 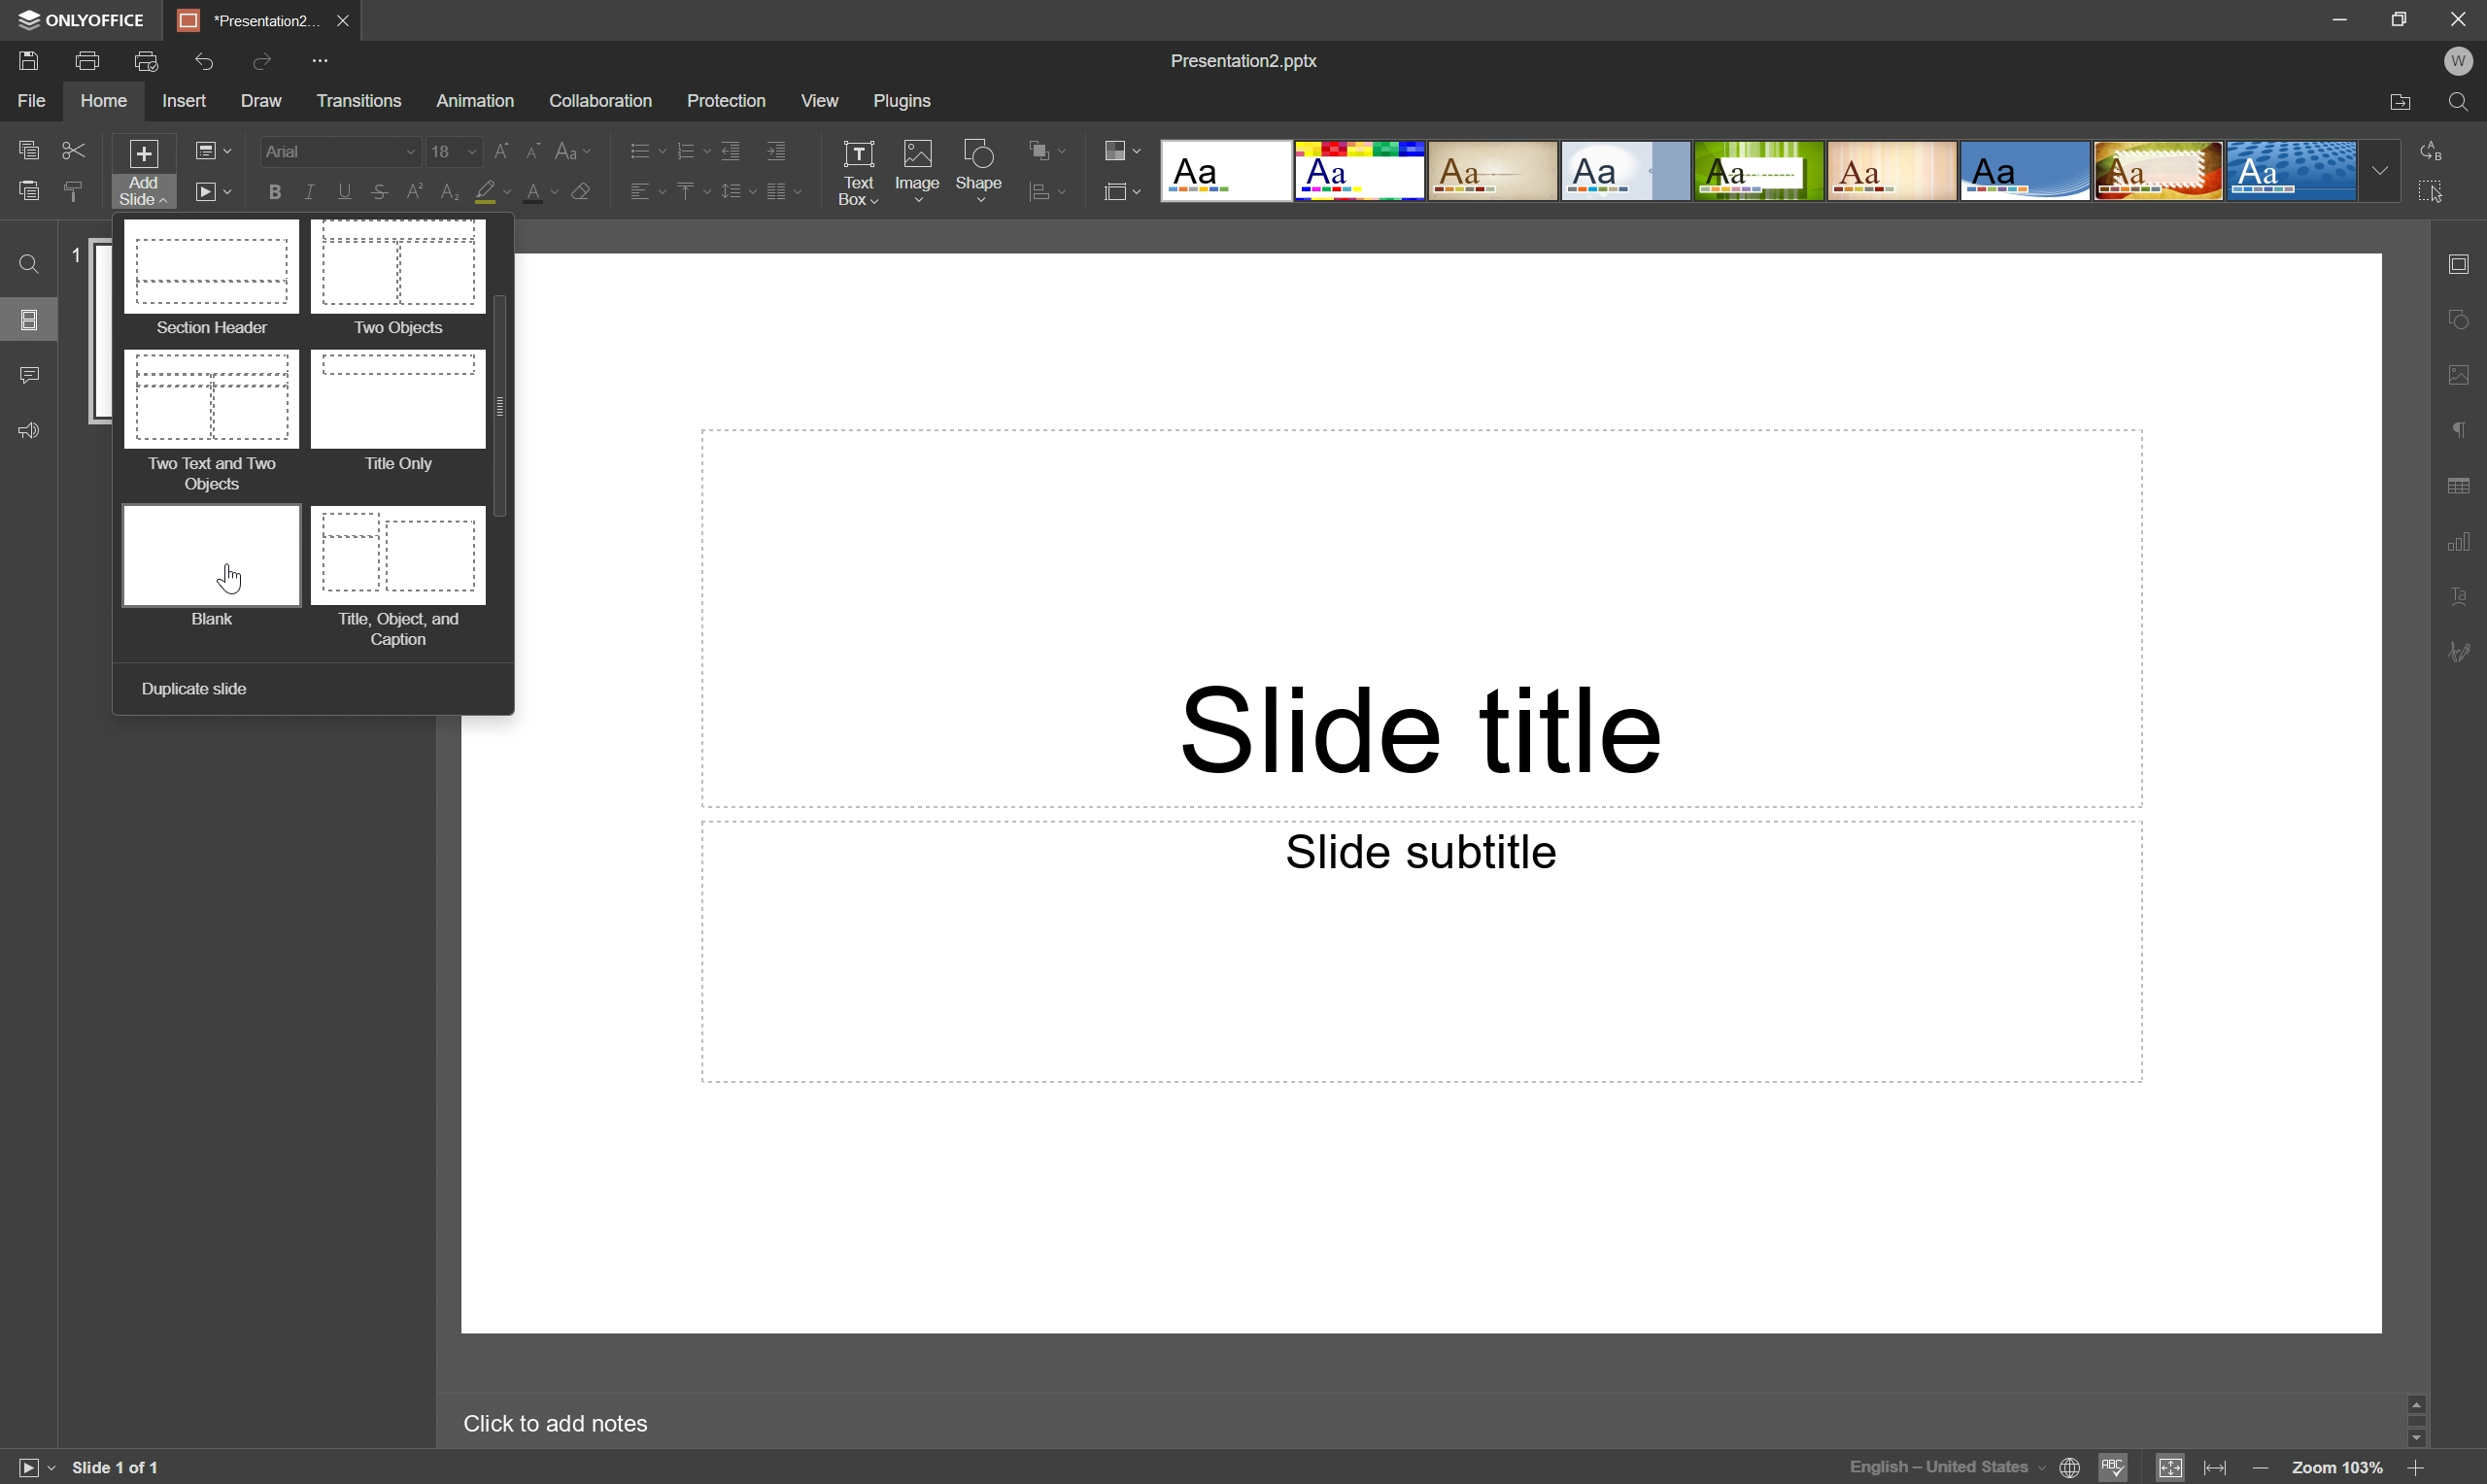 I want to click on Highlight color, so click(x=494, y=192).